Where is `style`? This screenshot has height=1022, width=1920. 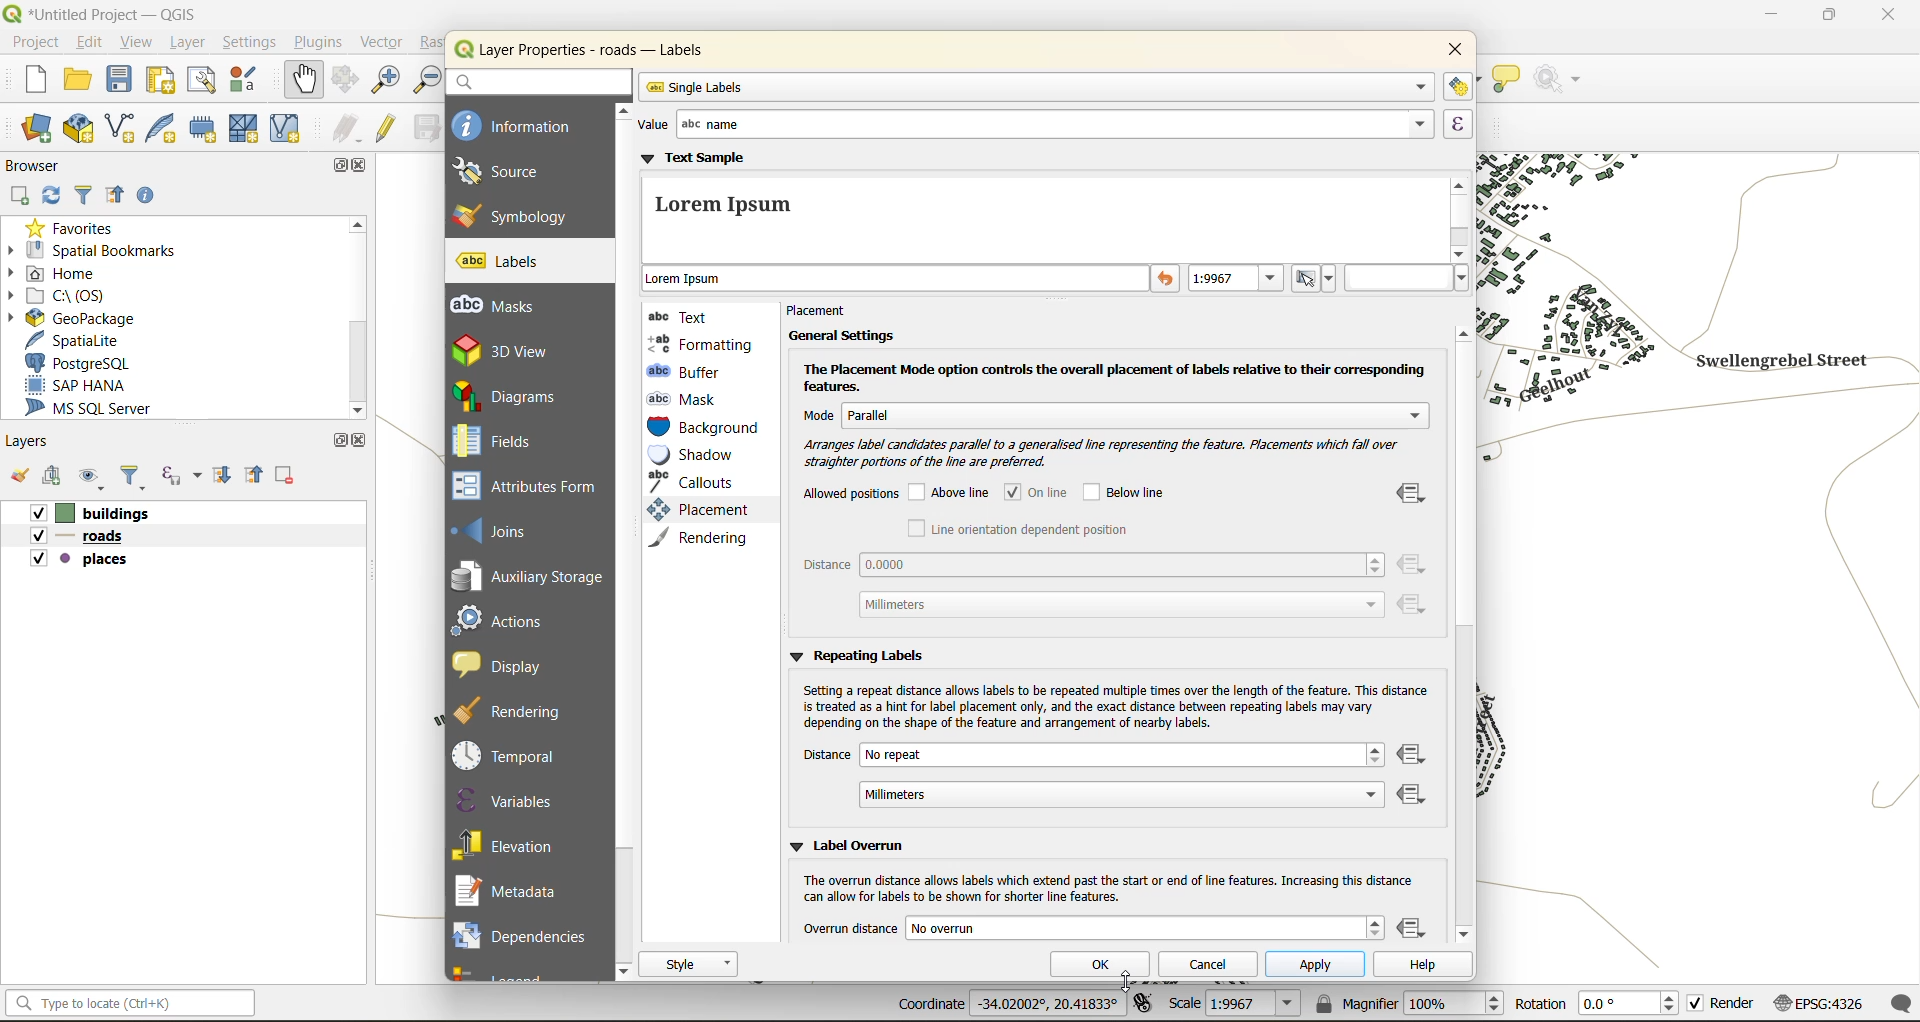 style is located at coordinates (690, 964).